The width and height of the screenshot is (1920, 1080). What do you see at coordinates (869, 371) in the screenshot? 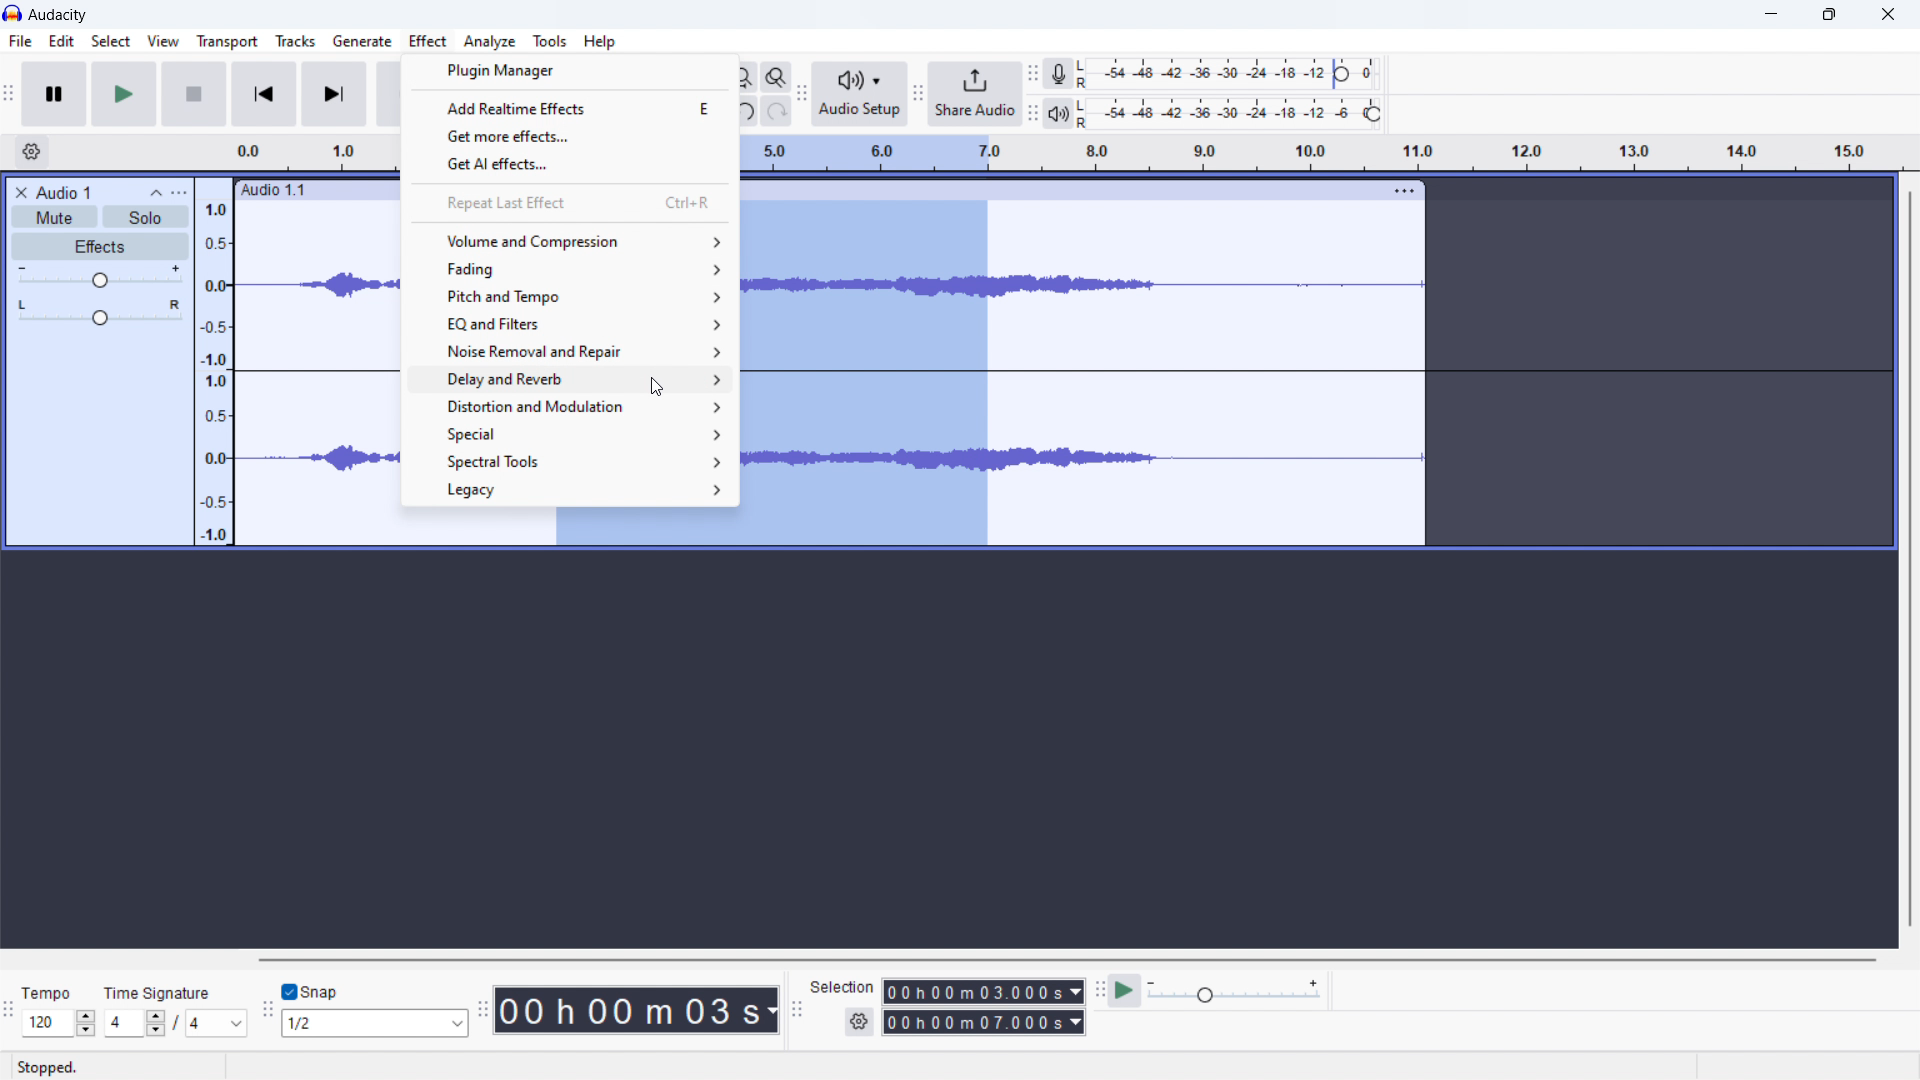
I see `selected audio section of the track` at bounding box center [869, 371].